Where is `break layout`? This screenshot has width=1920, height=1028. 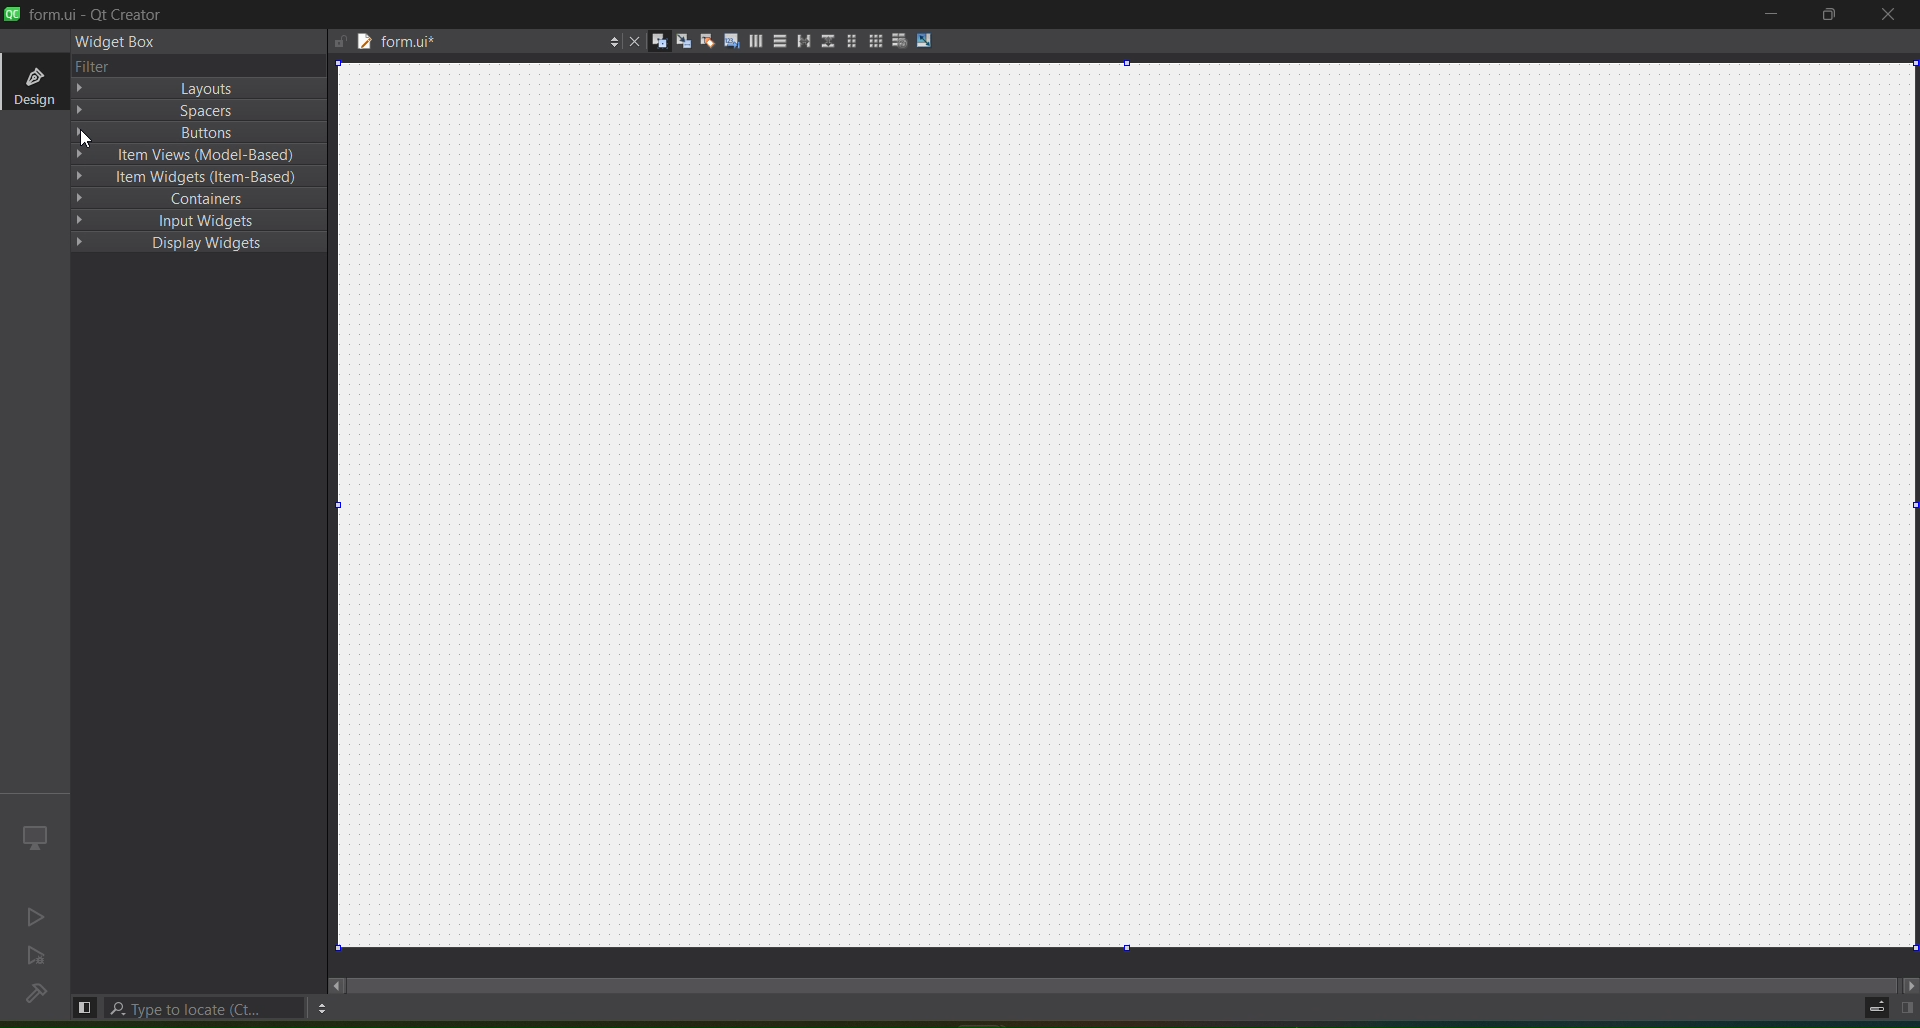 break layout is located at coordinates (899, 38).